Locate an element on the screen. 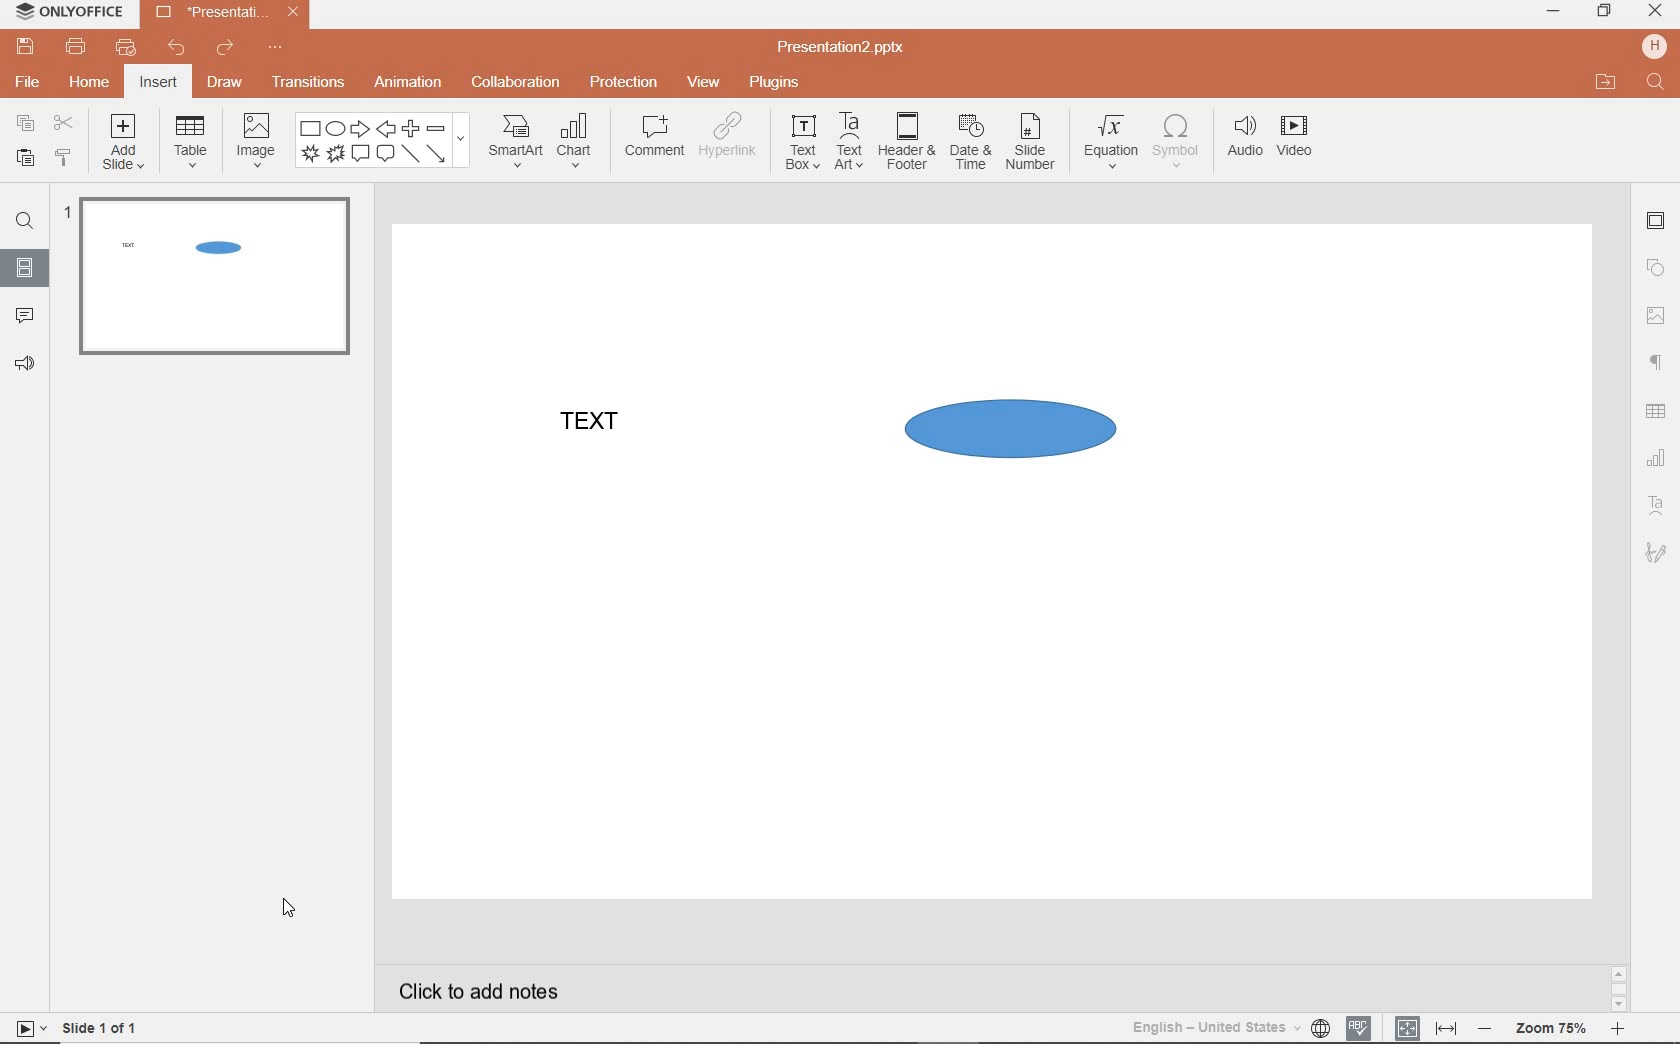 The width and height of the screenshot is (1680, 1044). copy style is located at coordinates (63, 157).